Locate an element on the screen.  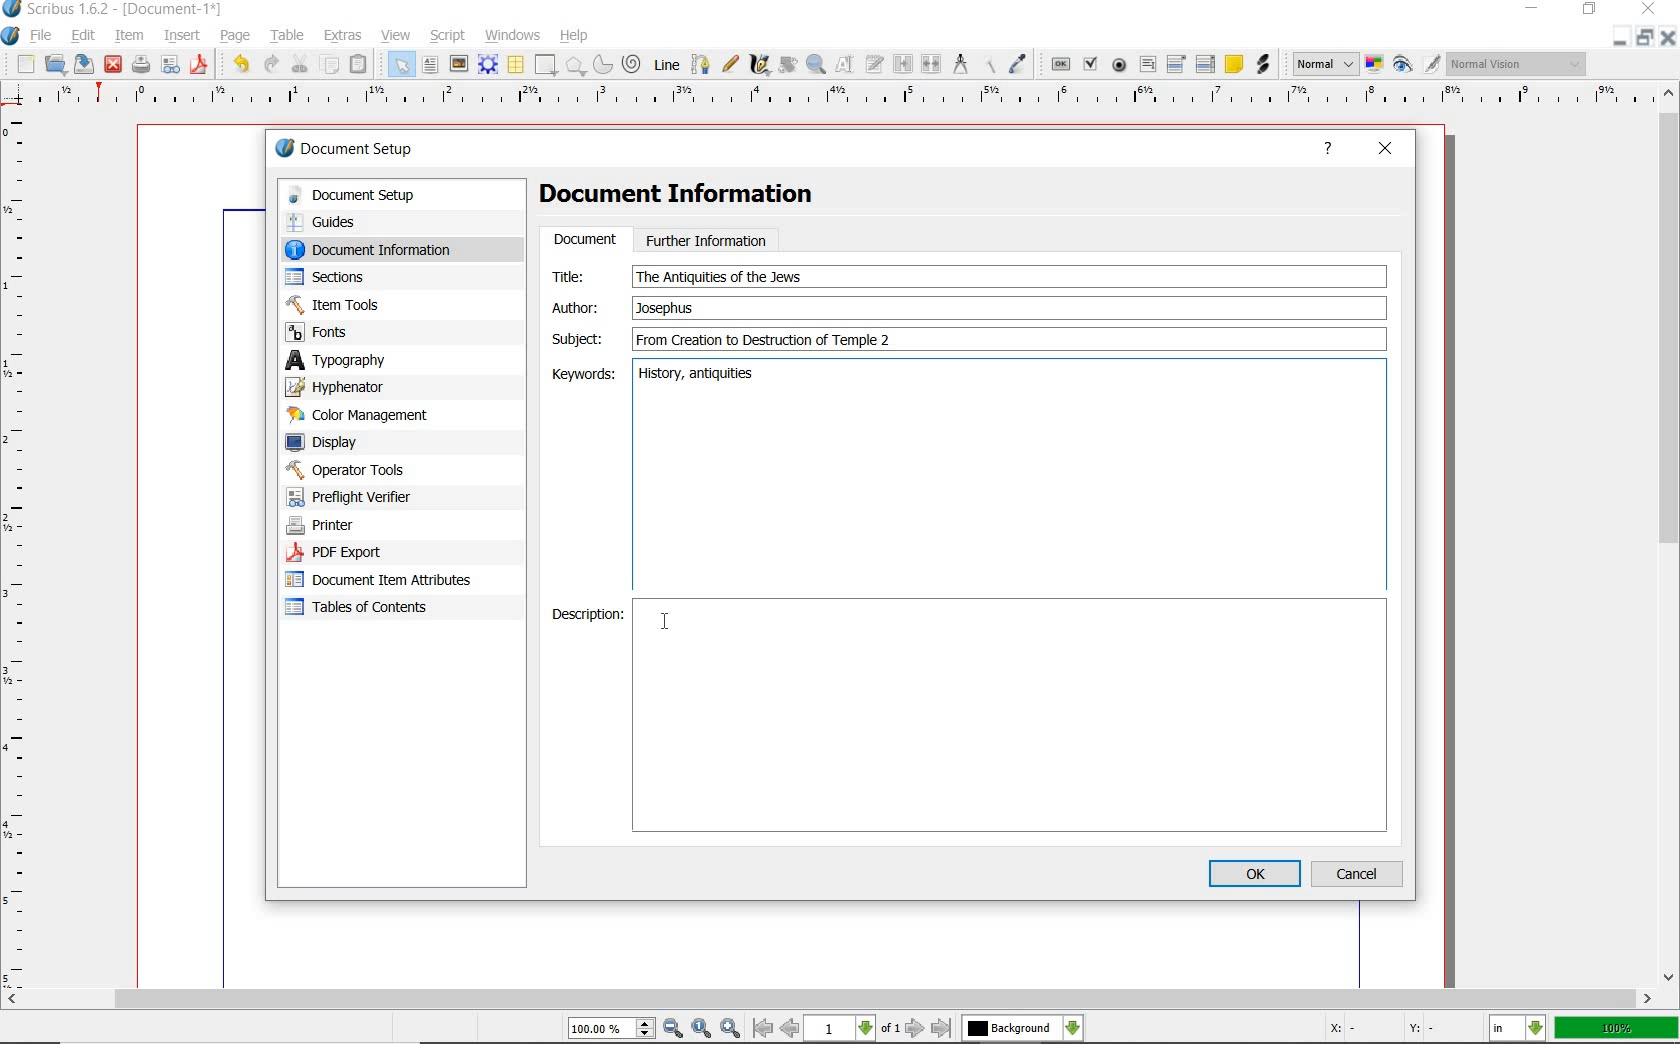
author: is located at coordinates (579, 307).